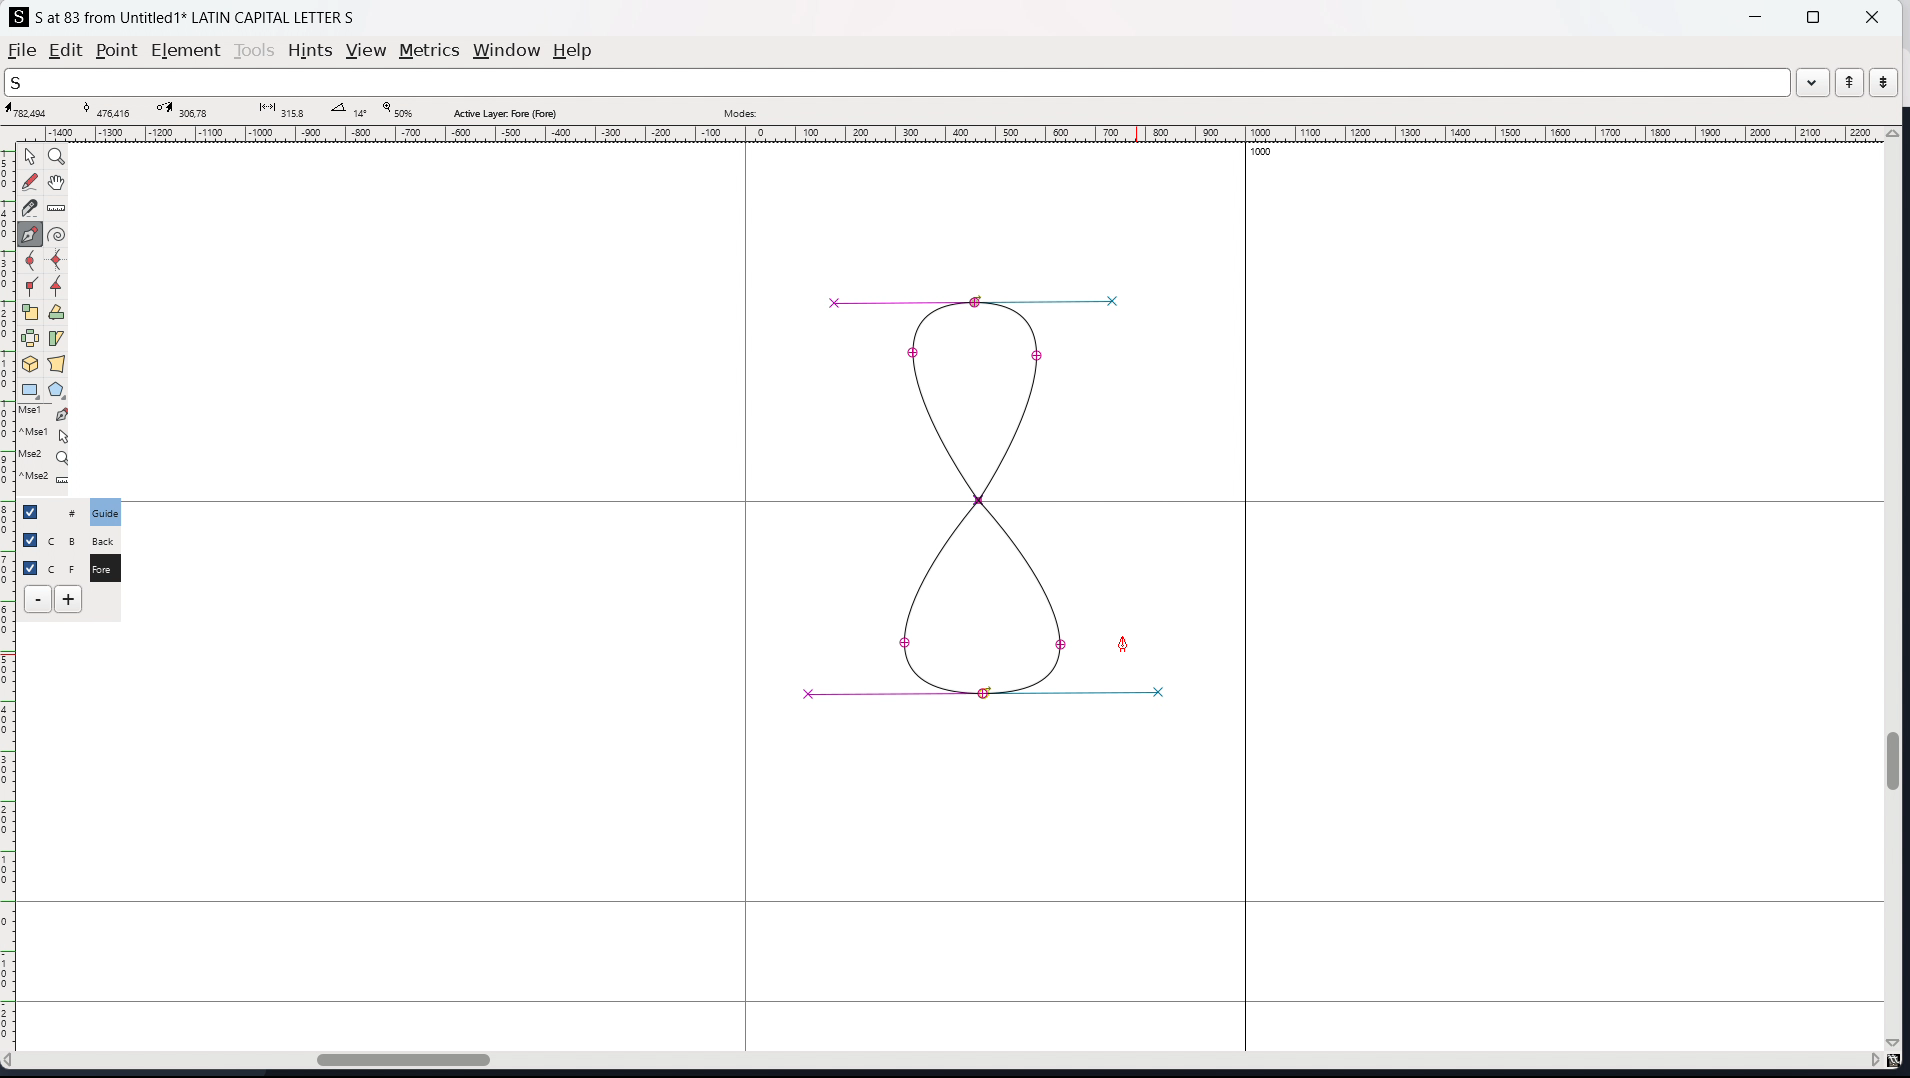  I want to click on scroll by hand, so click(59, 183).